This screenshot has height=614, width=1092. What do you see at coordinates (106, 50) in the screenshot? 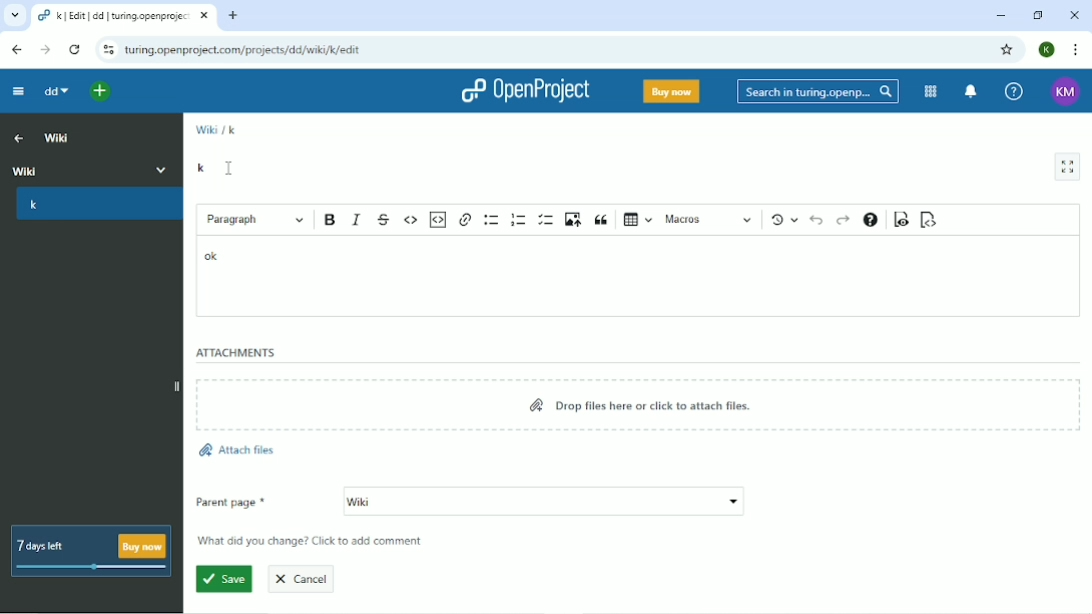
I see `View site information` at bounding box center [106, 50].